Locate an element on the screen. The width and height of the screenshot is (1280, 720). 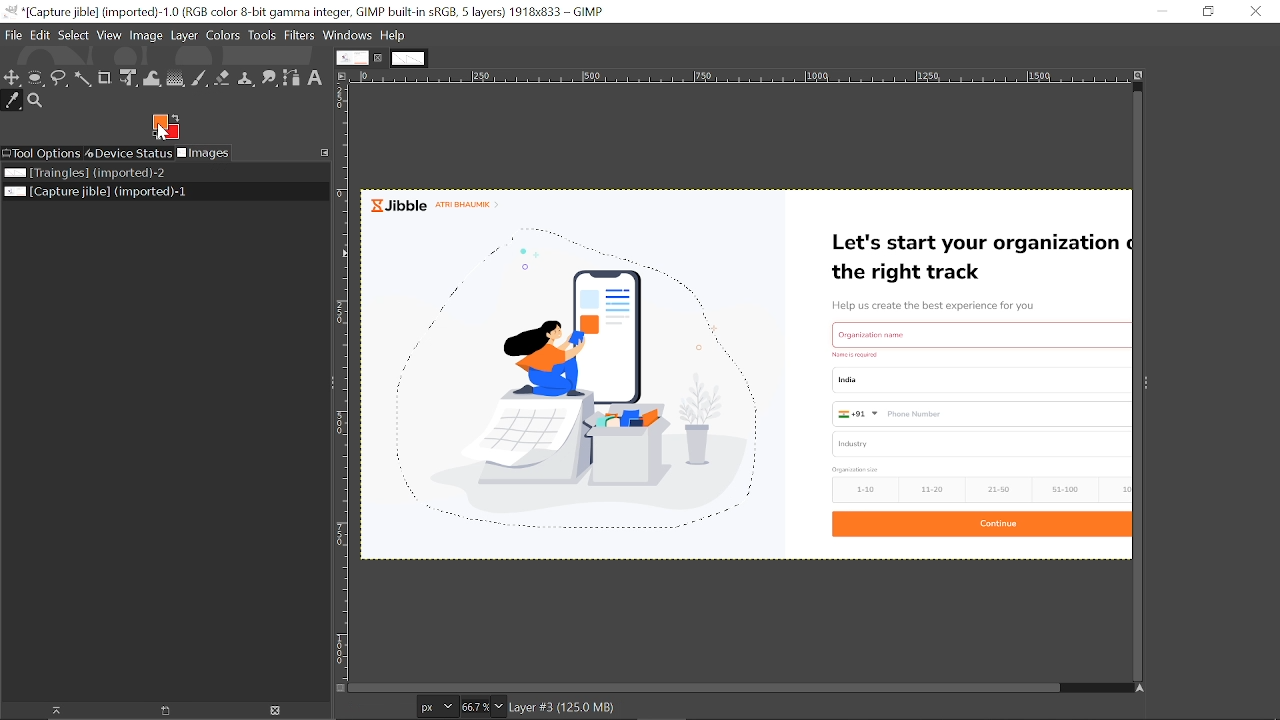
Gradient tool is located at coordinates (176, 78).